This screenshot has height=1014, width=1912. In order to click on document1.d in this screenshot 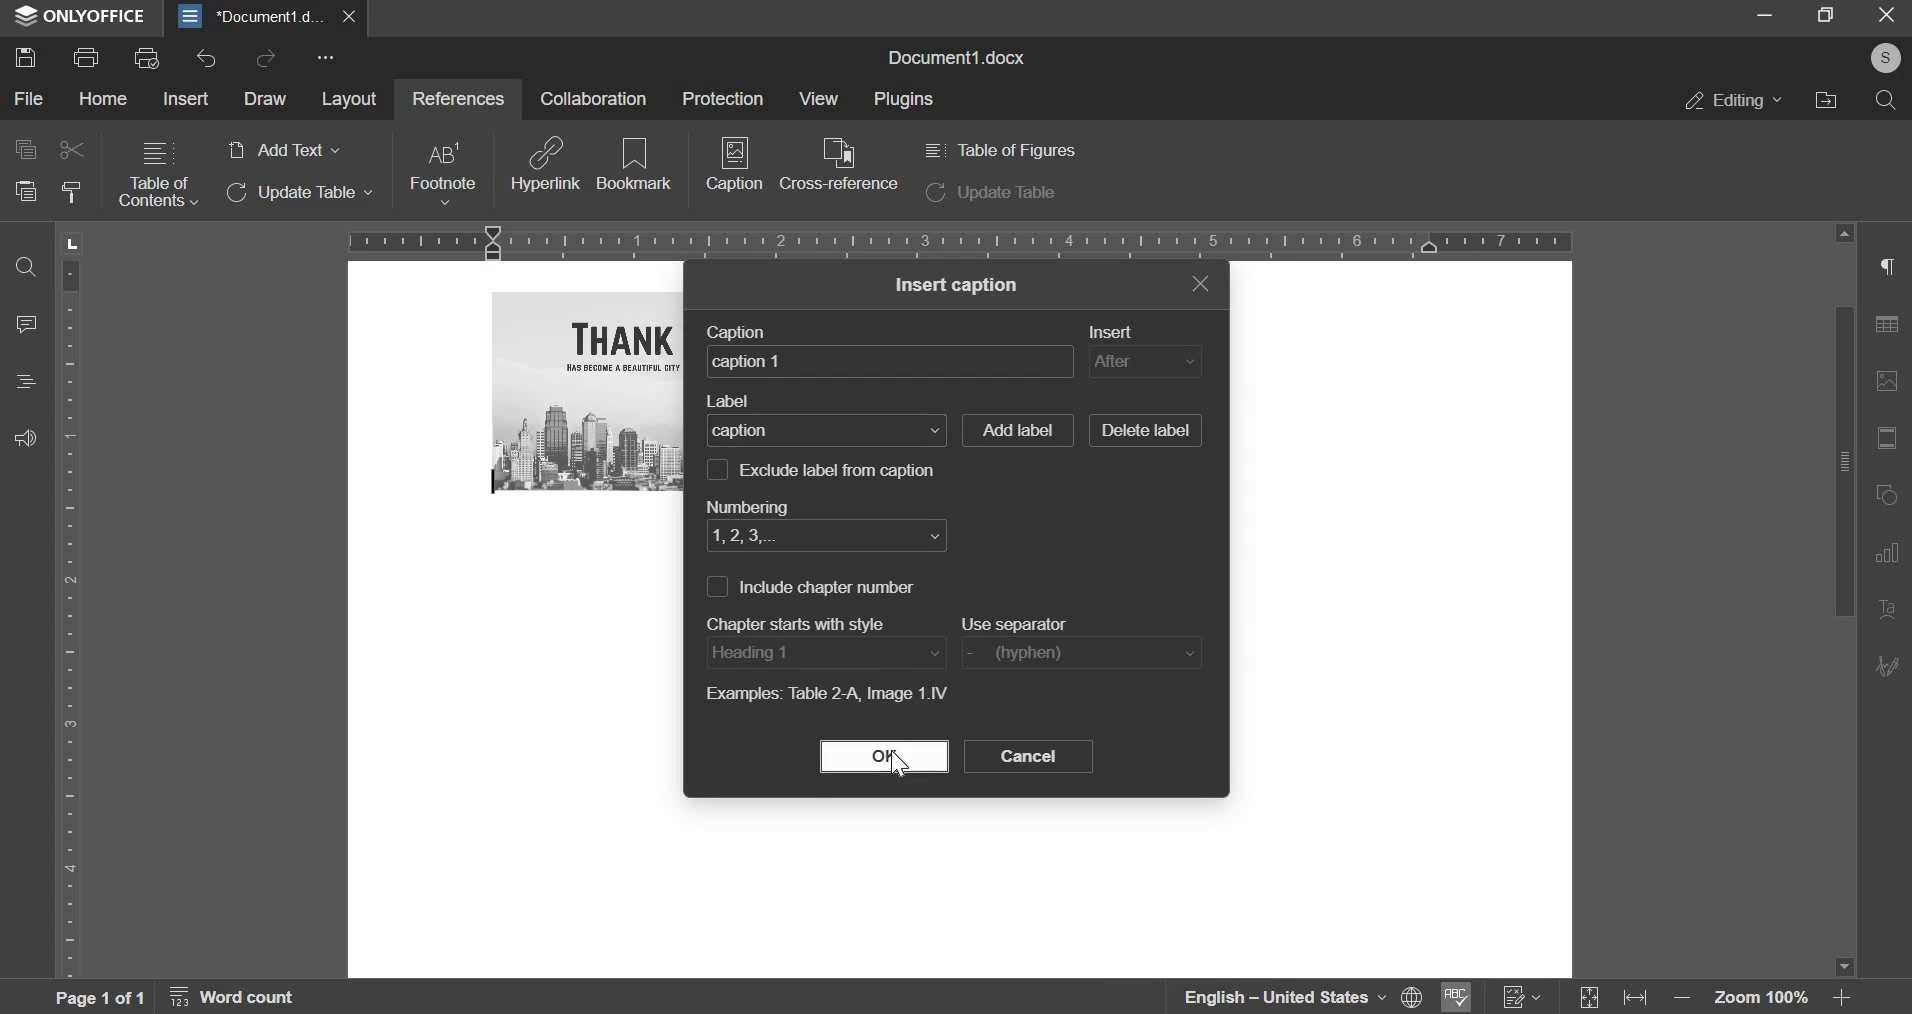, I will do `click(254, 16)`.